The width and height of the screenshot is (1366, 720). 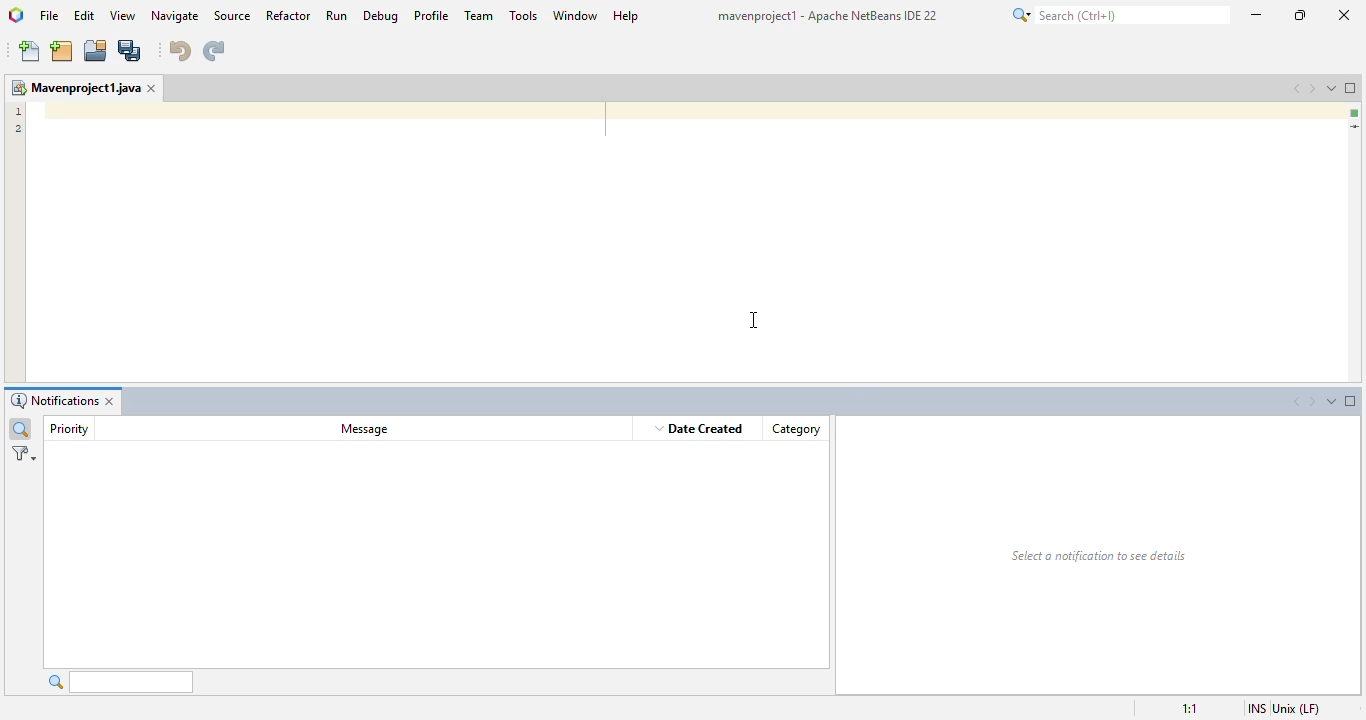 I want to click on maximize window, so click(x=1352, y=88).